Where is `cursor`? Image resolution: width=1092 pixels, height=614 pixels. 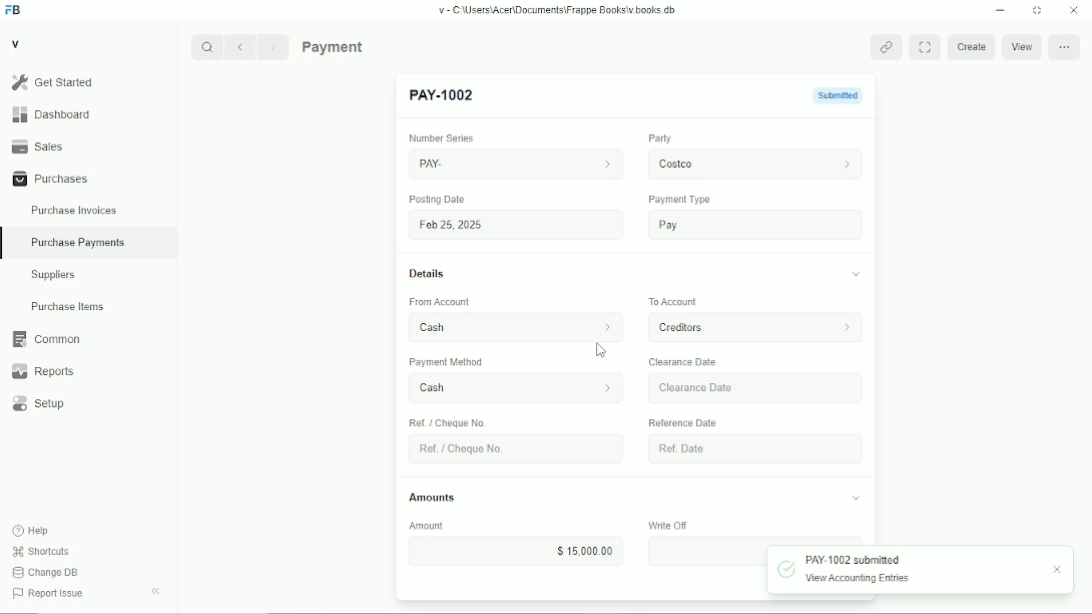
cursor is located at coordinates (602, 350).